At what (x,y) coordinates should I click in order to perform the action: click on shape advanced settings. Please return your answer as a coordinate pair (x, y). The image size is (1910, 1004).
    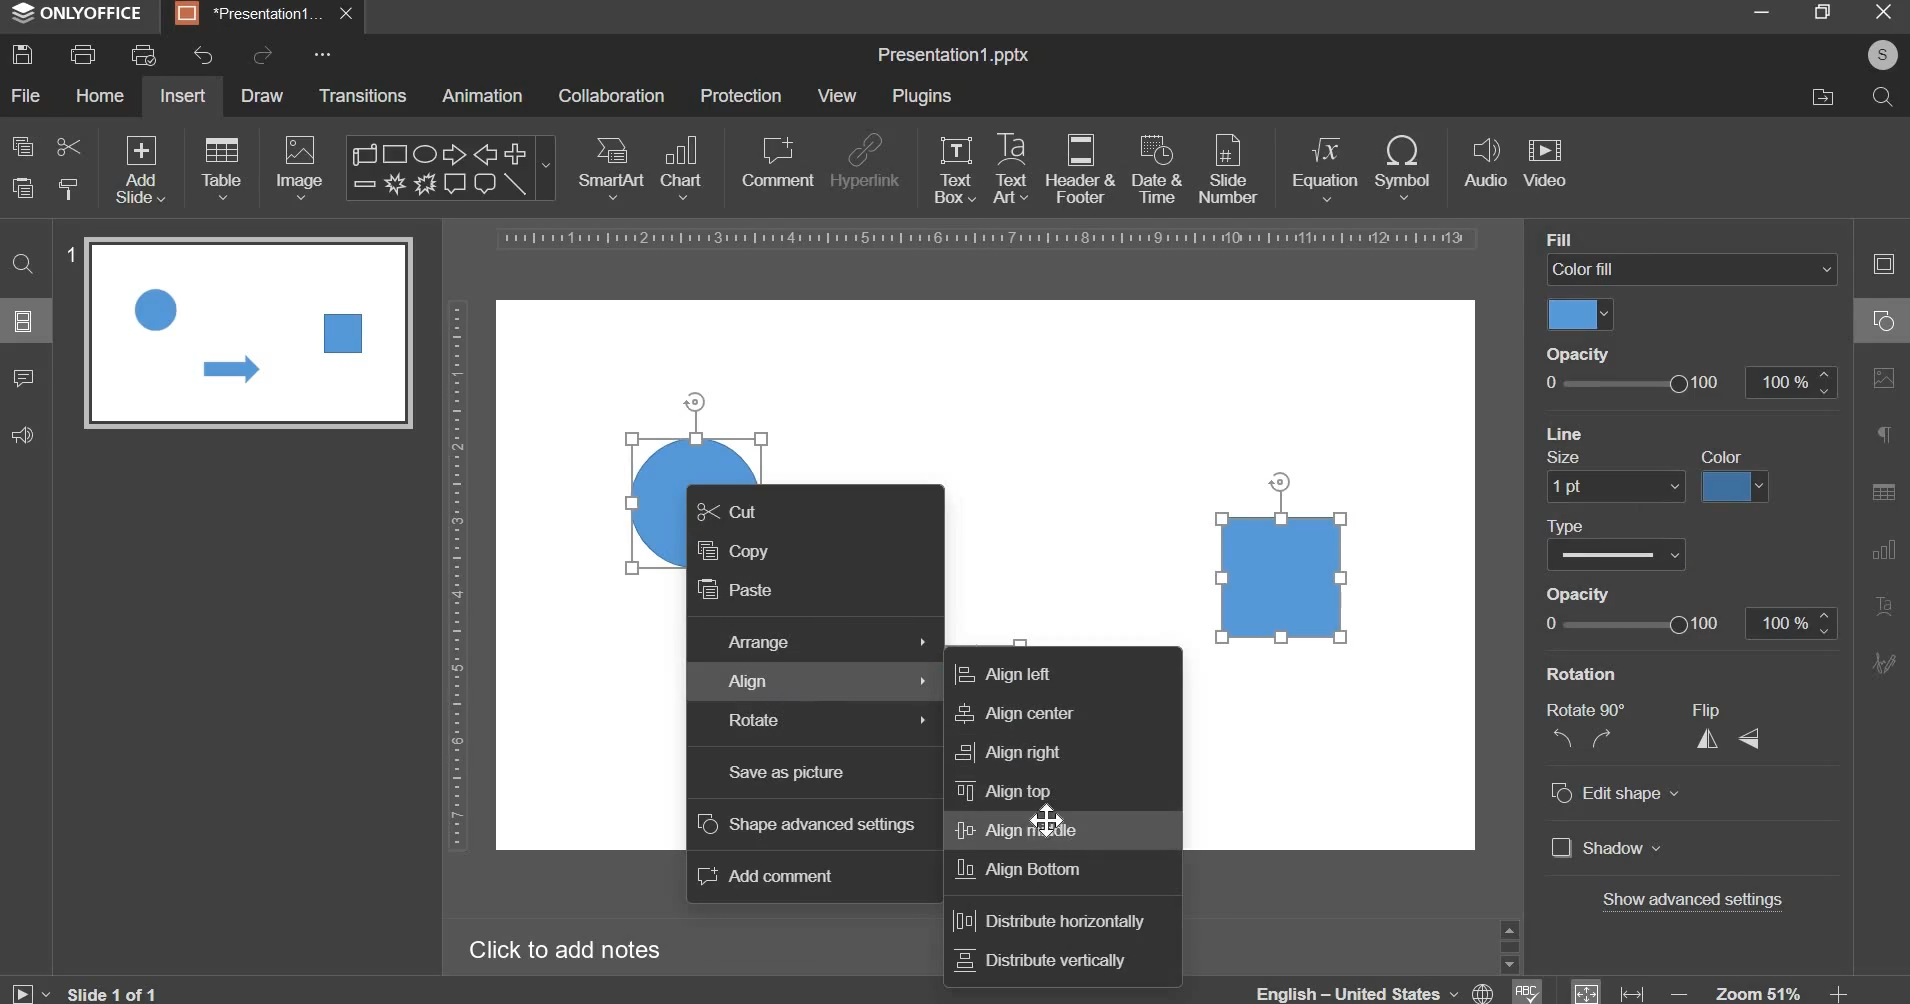
    Looking at the image, I should click on (807, 825).